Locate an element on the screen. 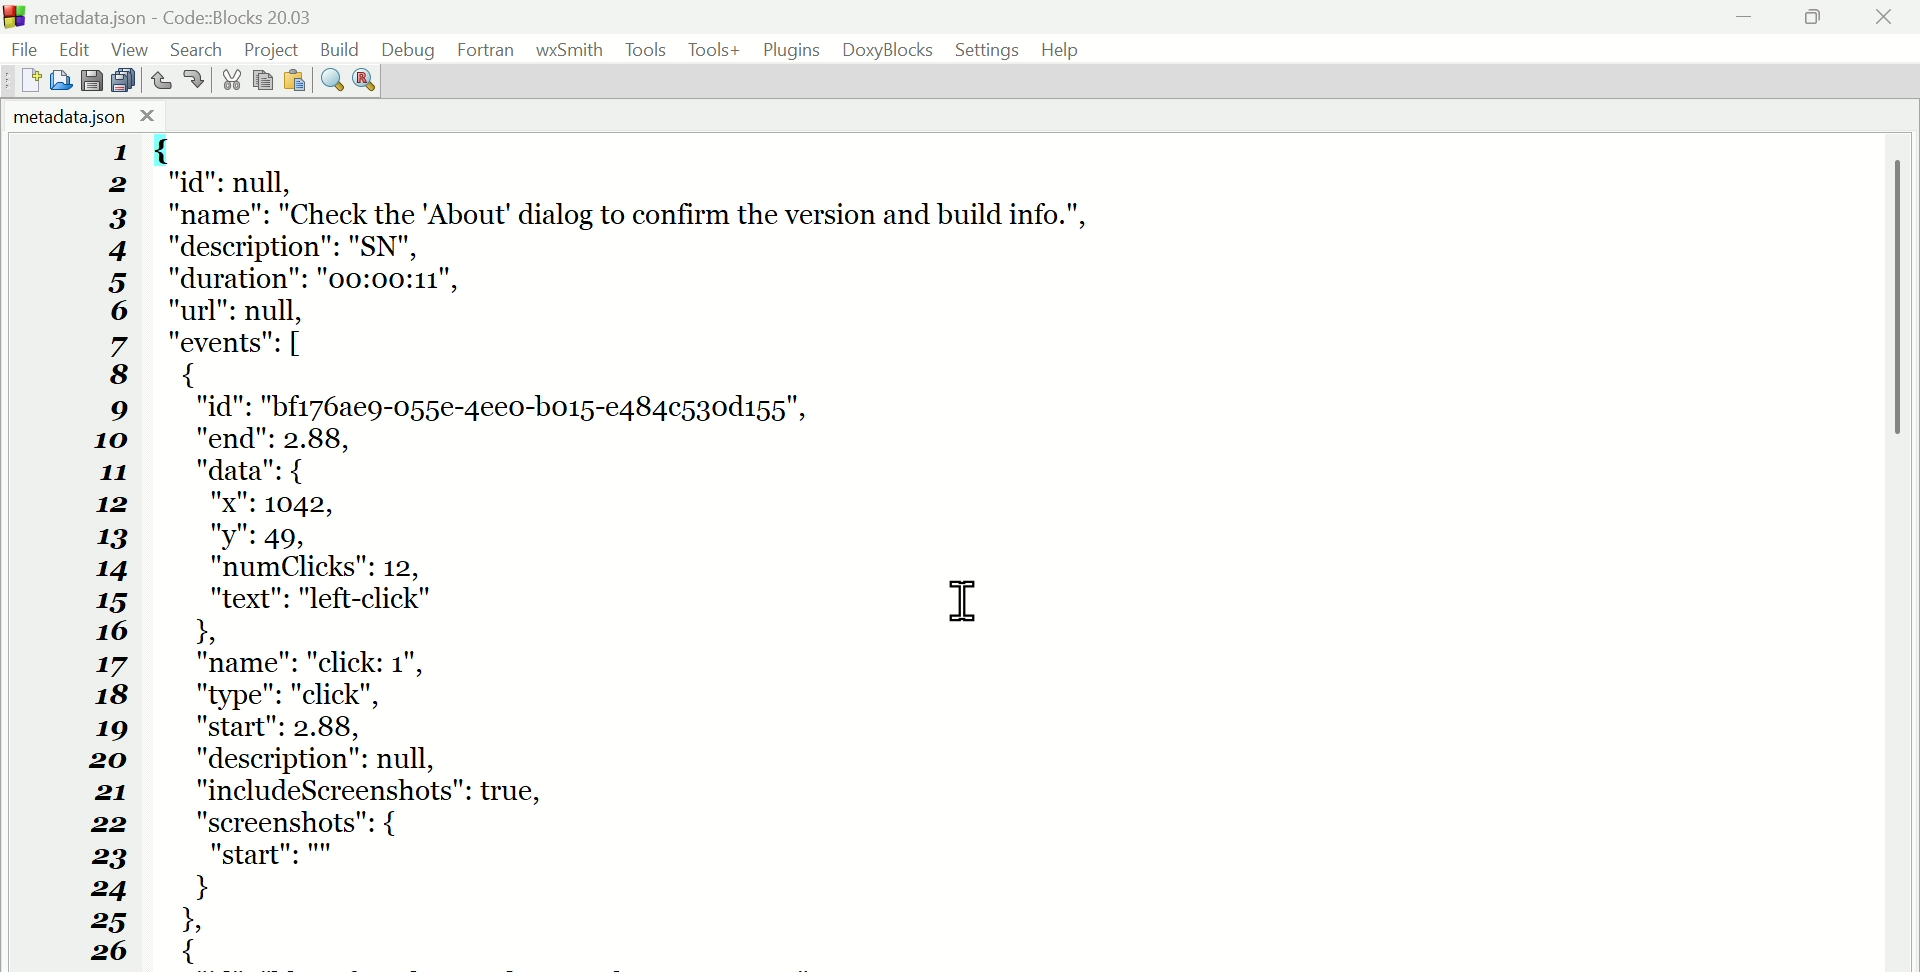  Doxyblocks is located at coordinates (887, 48).